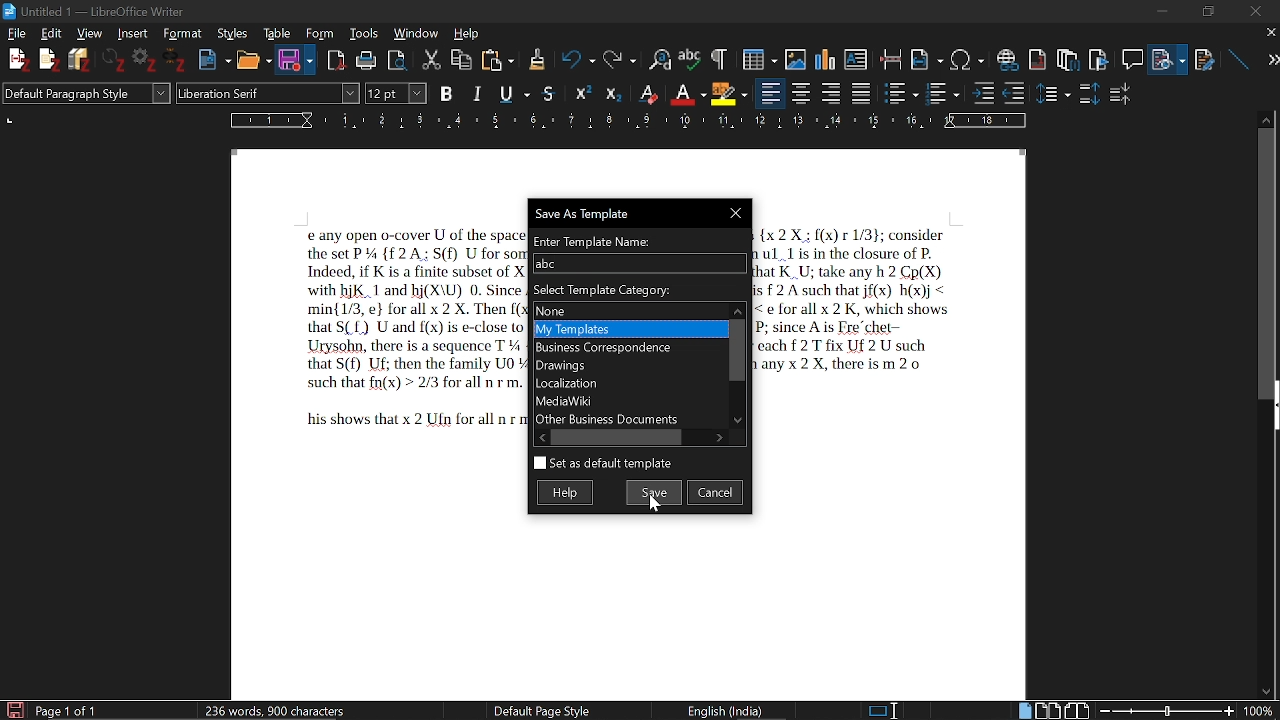  Describe the element at coordinates (536, 59) in the screenshot. I see `` at that location.